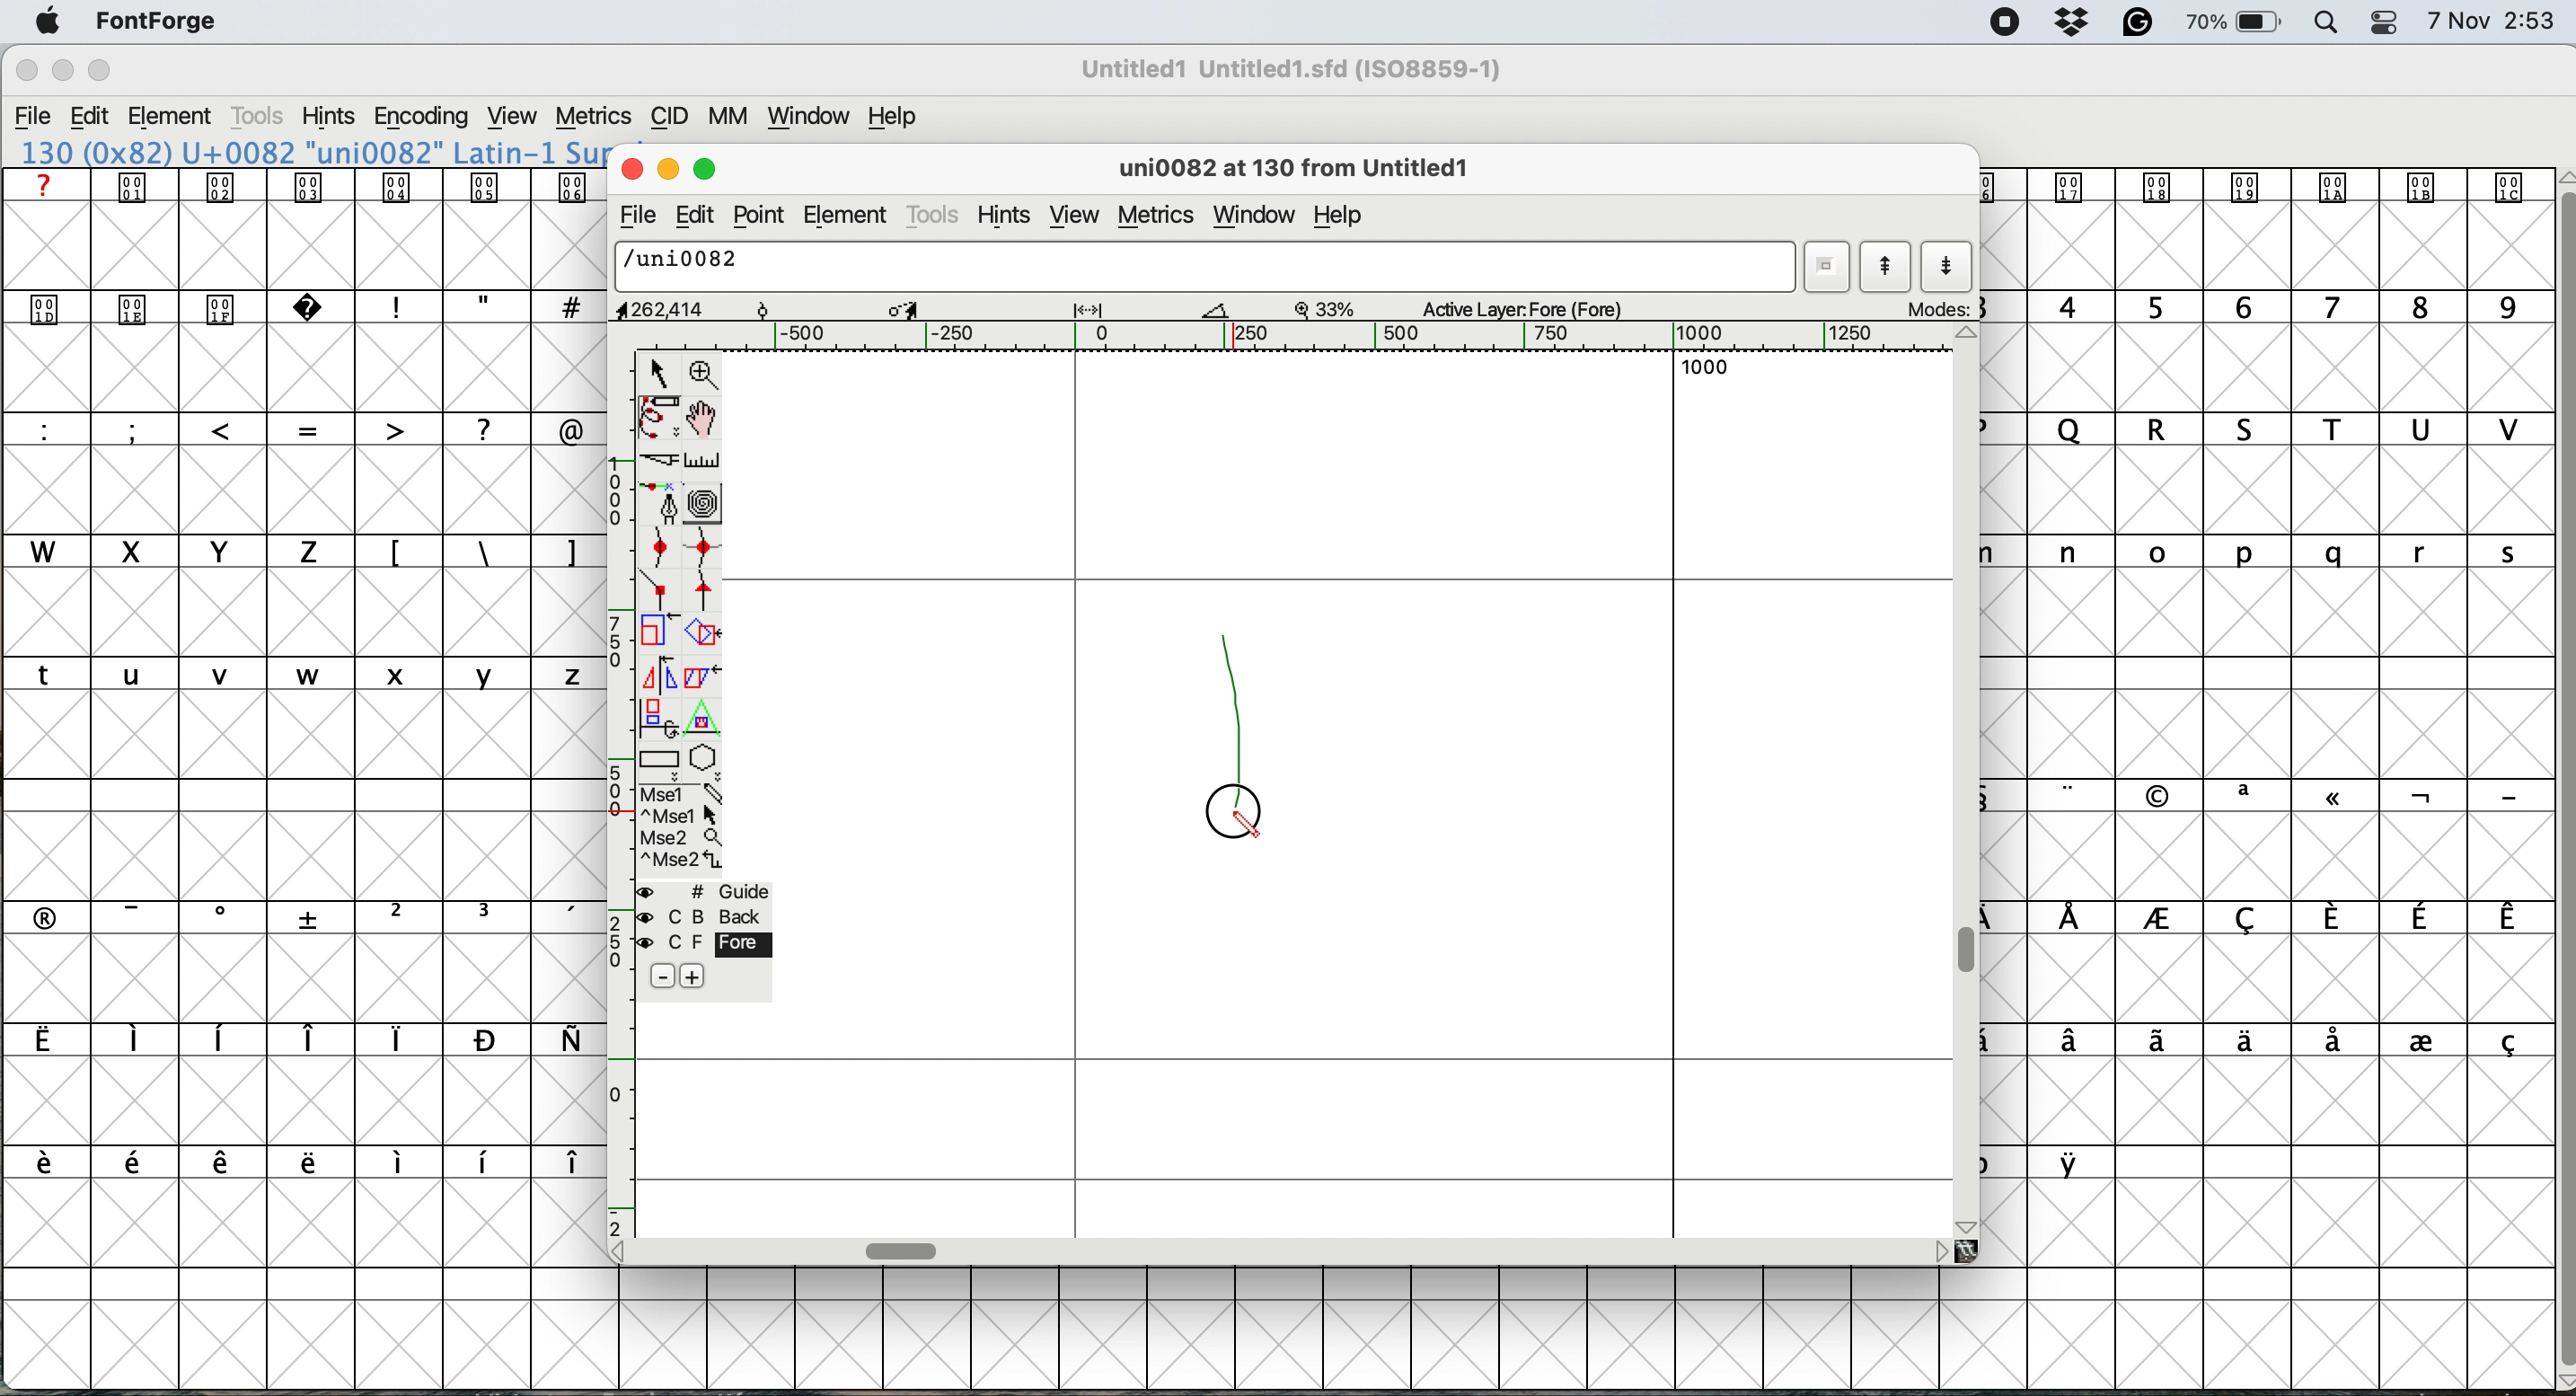  Describe the element at coordinates (656, 417) in the screenshot. I see `draw freehand curve` at that location.